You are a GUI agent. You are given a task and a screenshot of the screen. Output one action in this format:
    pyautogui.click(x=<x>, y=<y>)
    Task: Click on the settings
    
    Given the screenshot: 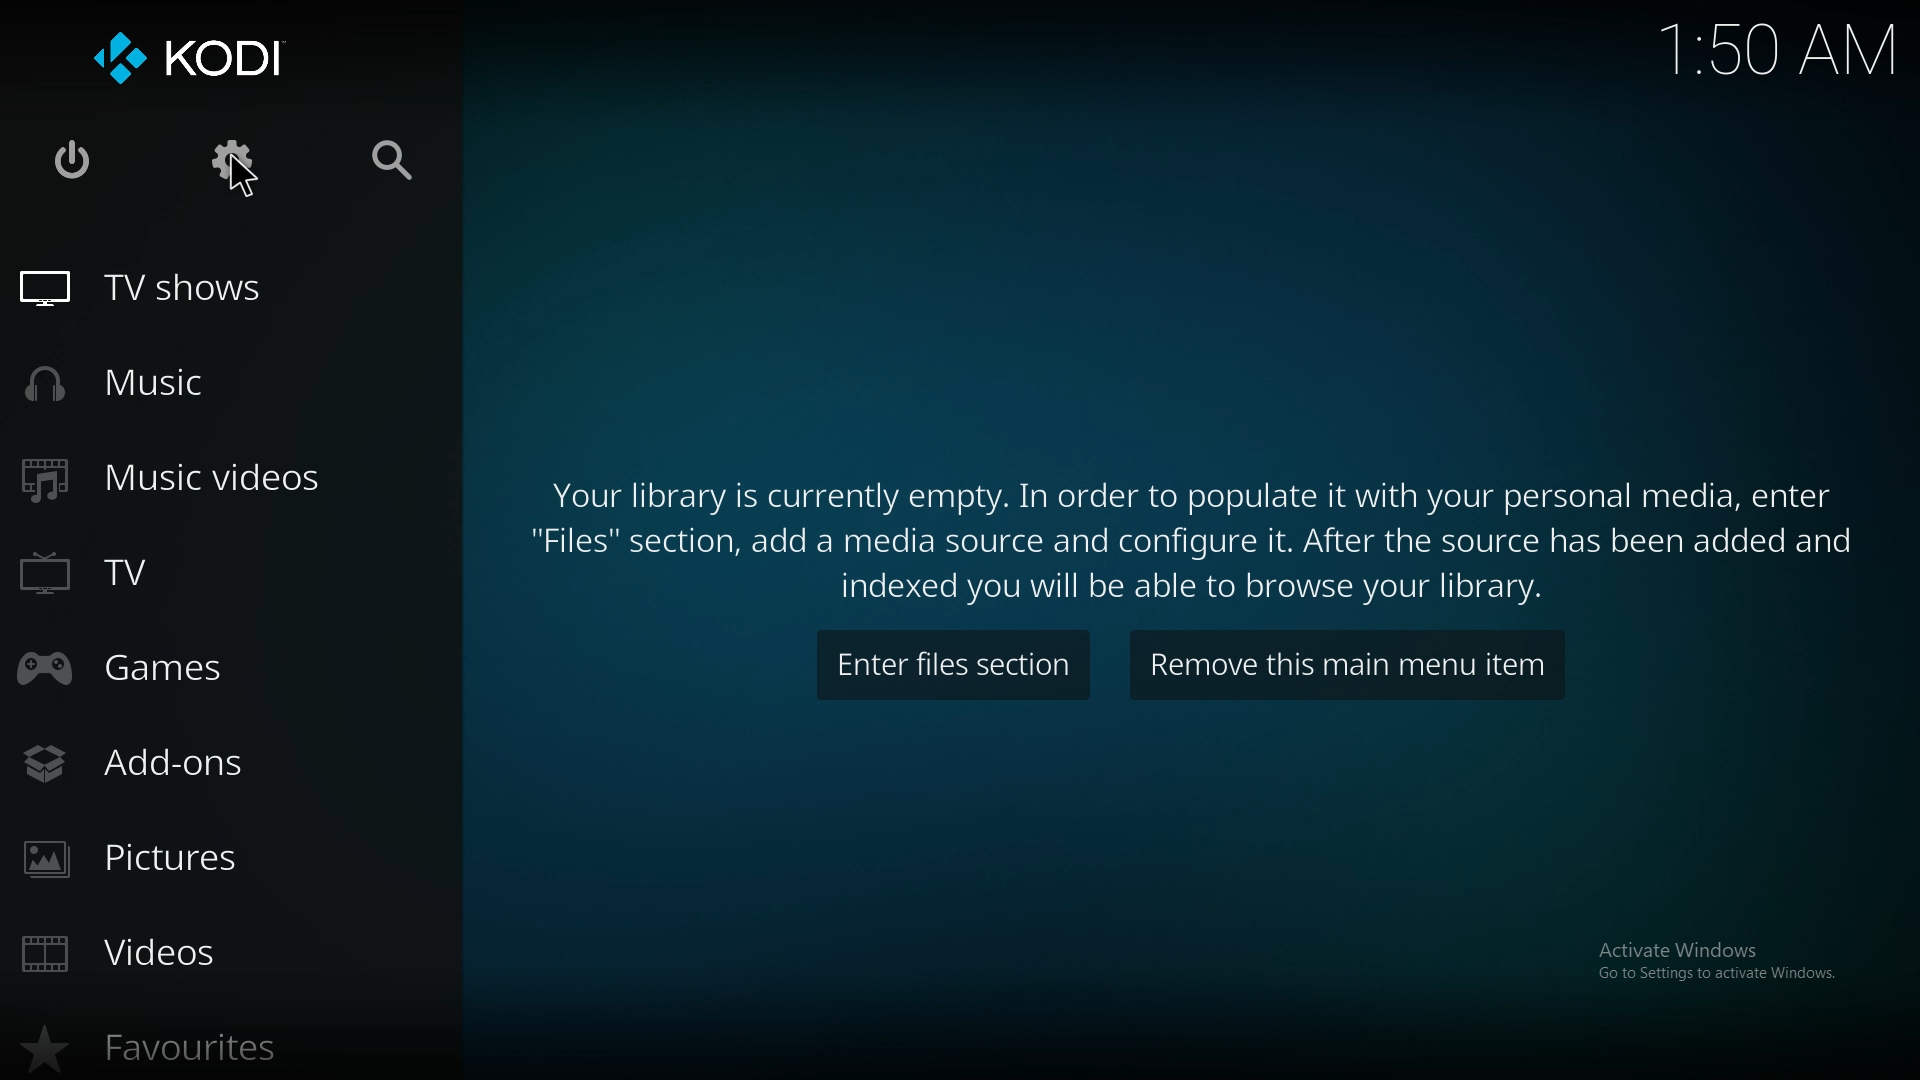 What is the action you would take?
    pyautogui.click(x=235, y=160)
    